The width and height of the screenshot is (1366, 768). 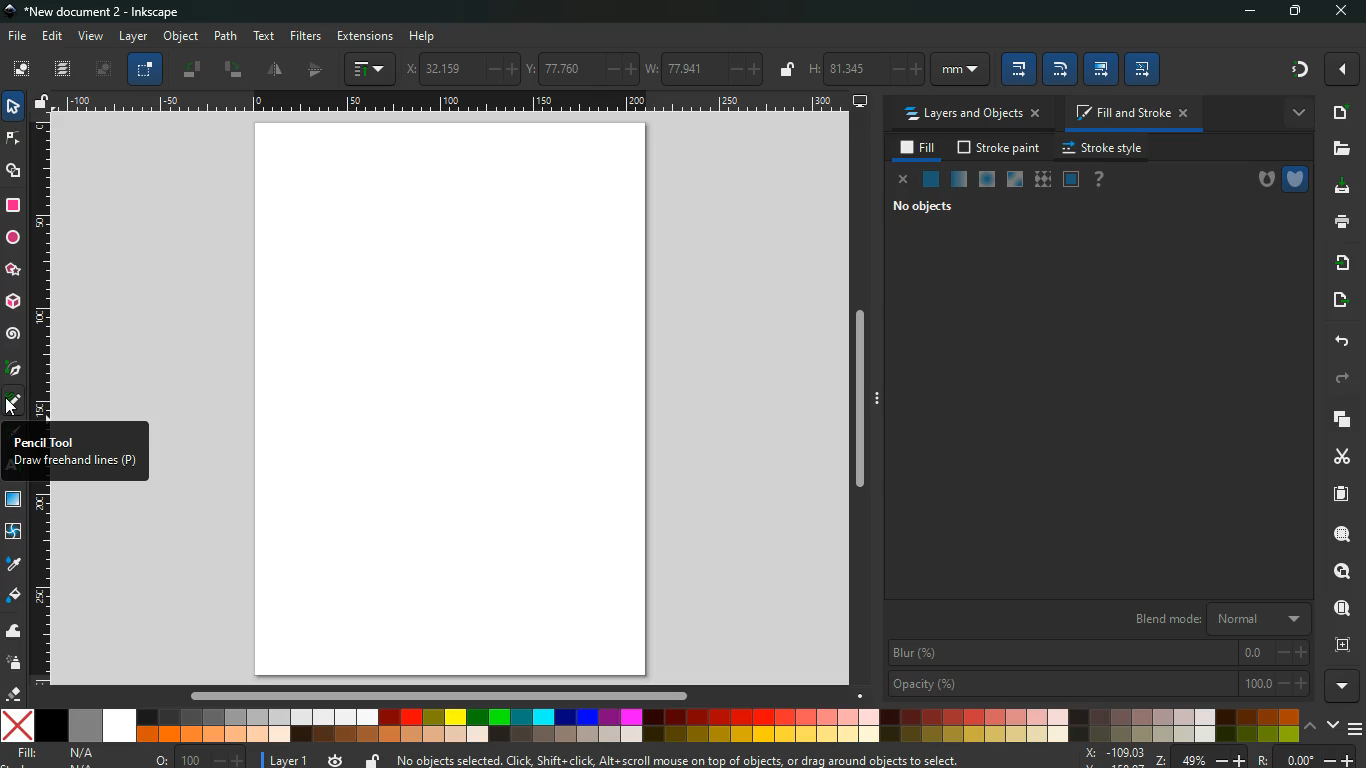 I want to click on ice, so click(x=987, y=178).